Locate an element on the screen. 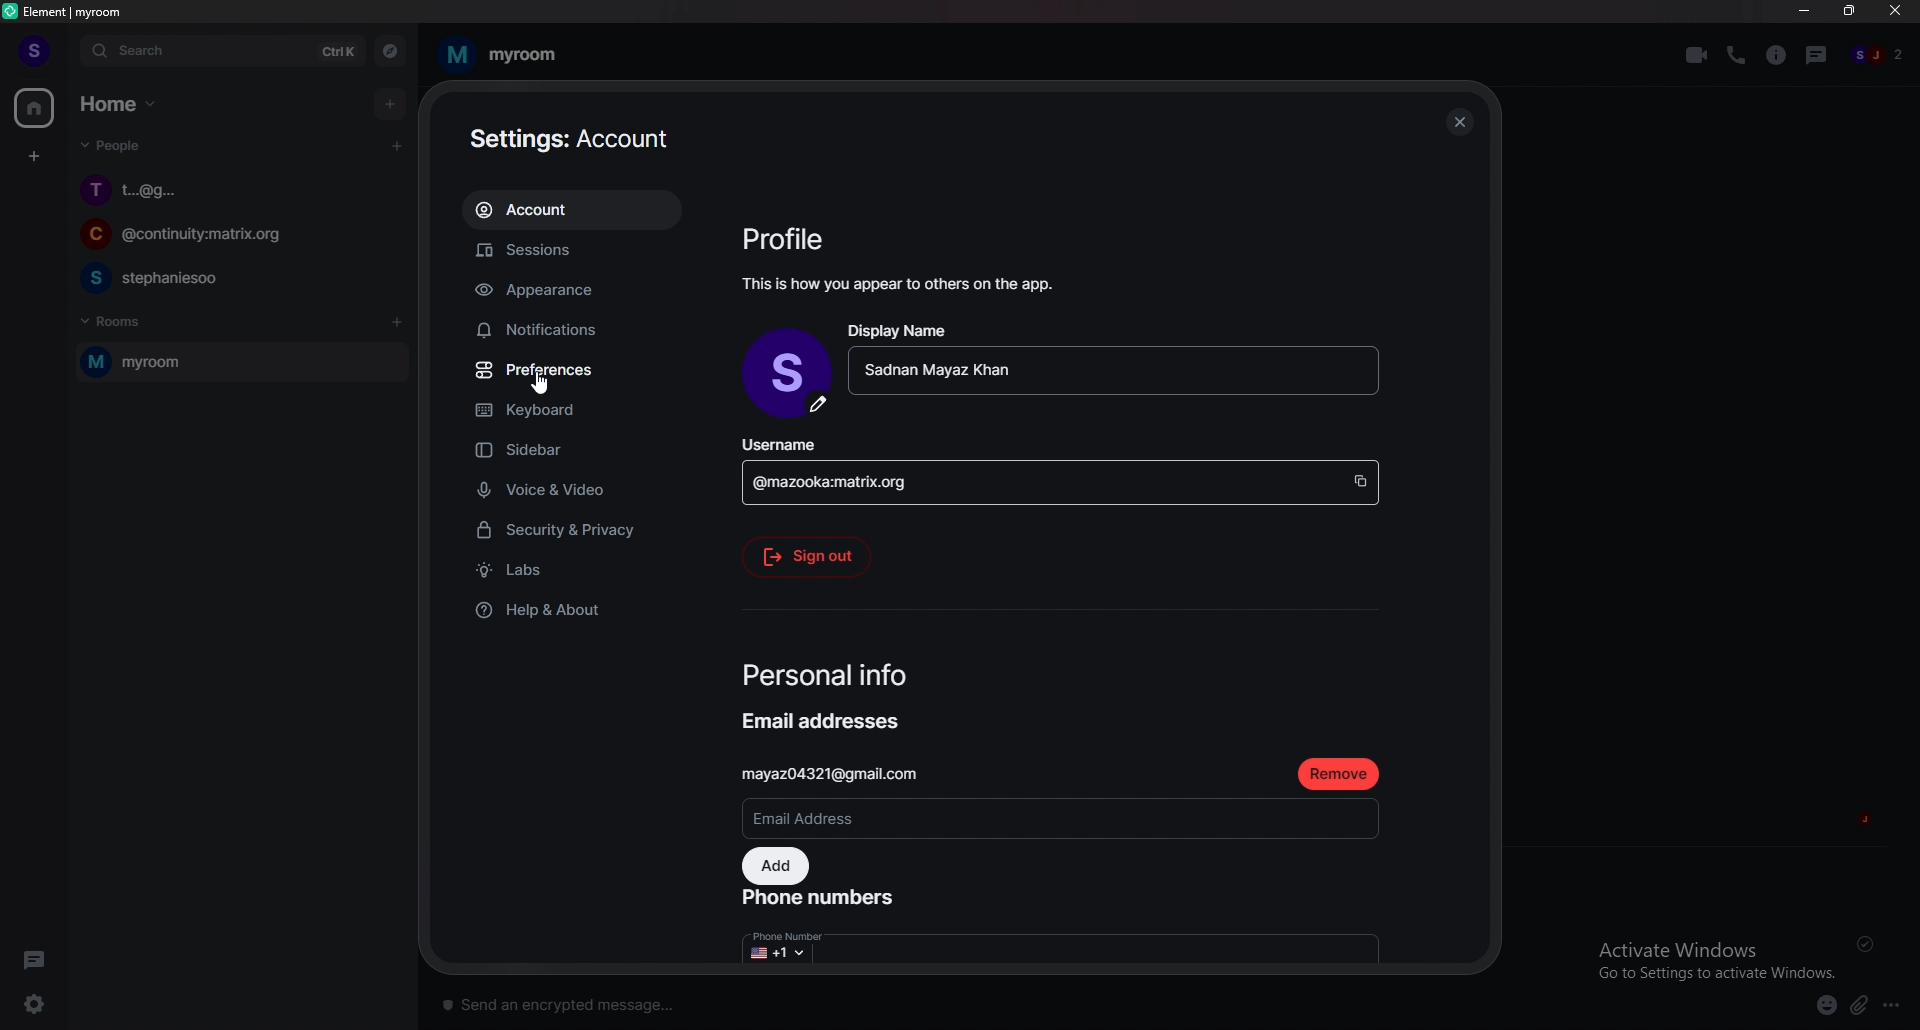 This screenshot has width=1920, height=1030. room info is located at coordinates (1778, 55).